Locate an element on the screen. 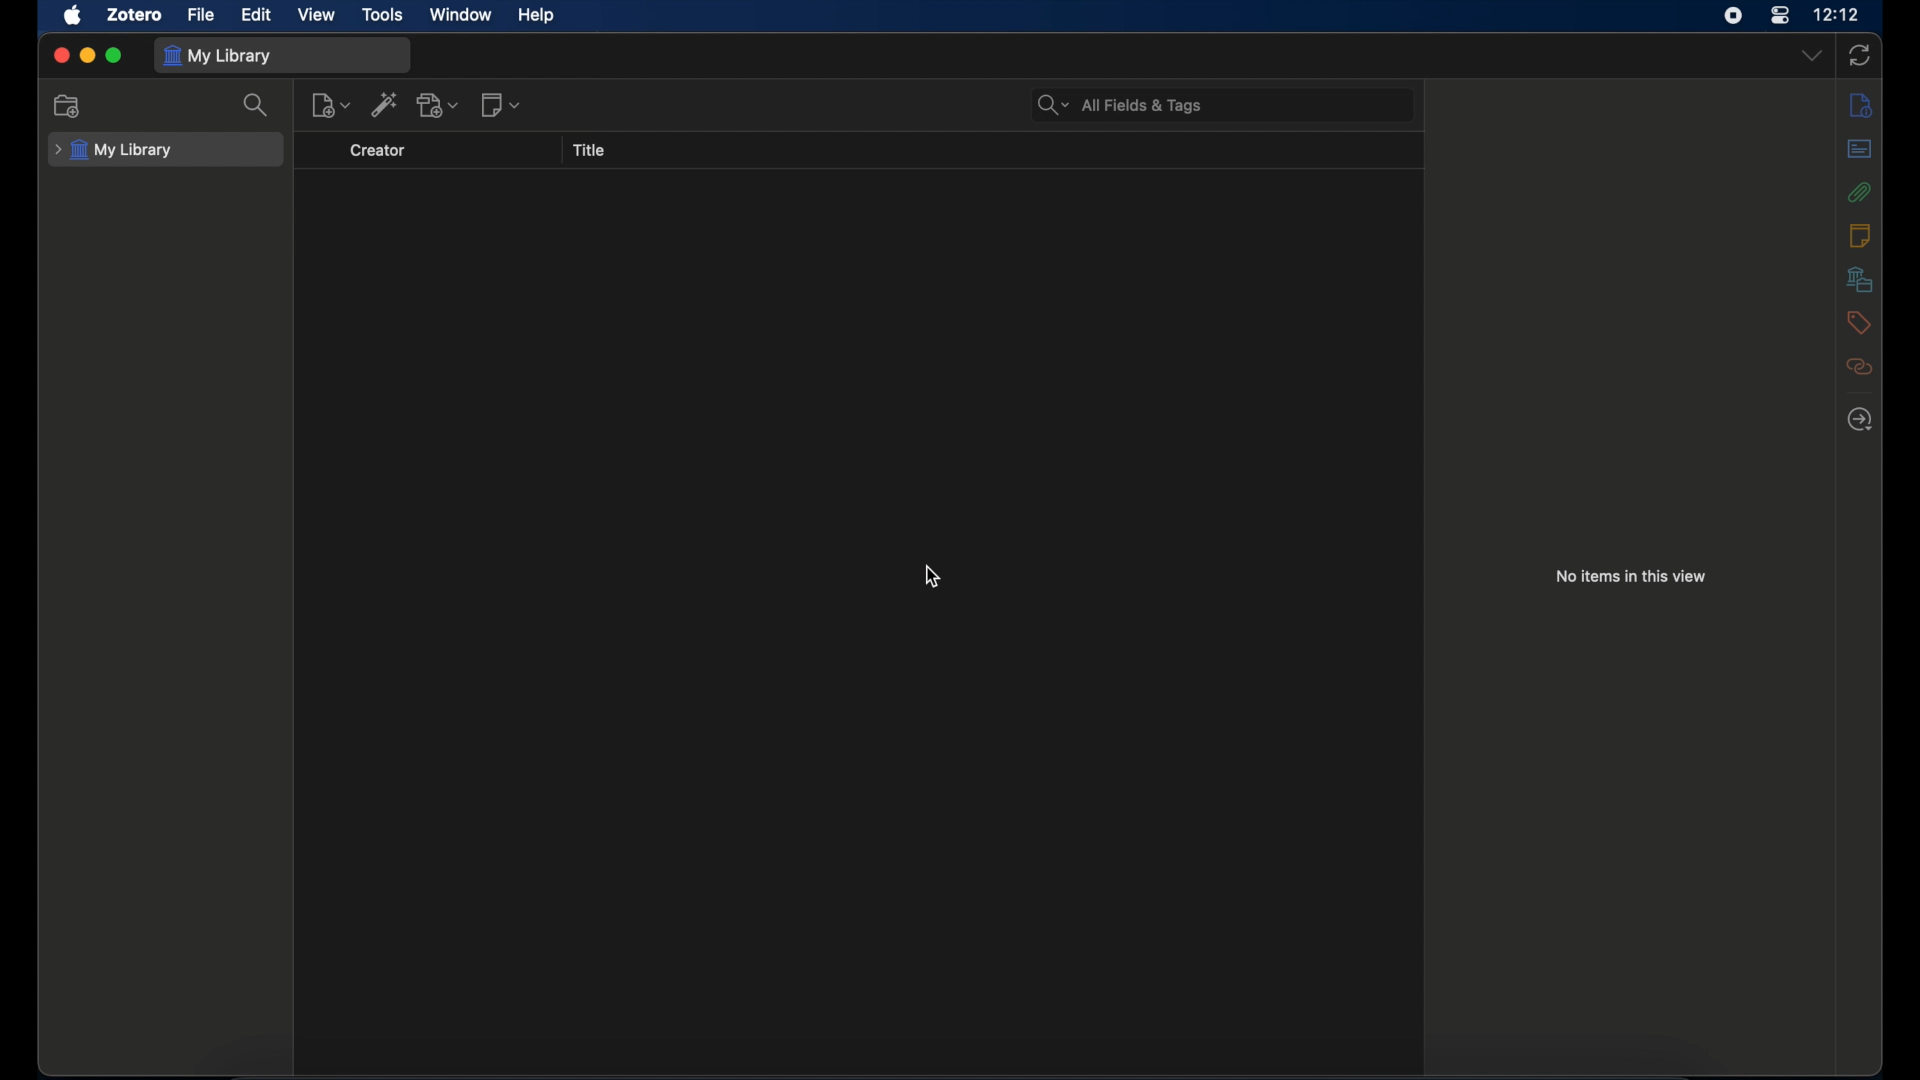 This screenshot has height=1080, width=1920. screen recorder is located at coordinates (1732, 15).